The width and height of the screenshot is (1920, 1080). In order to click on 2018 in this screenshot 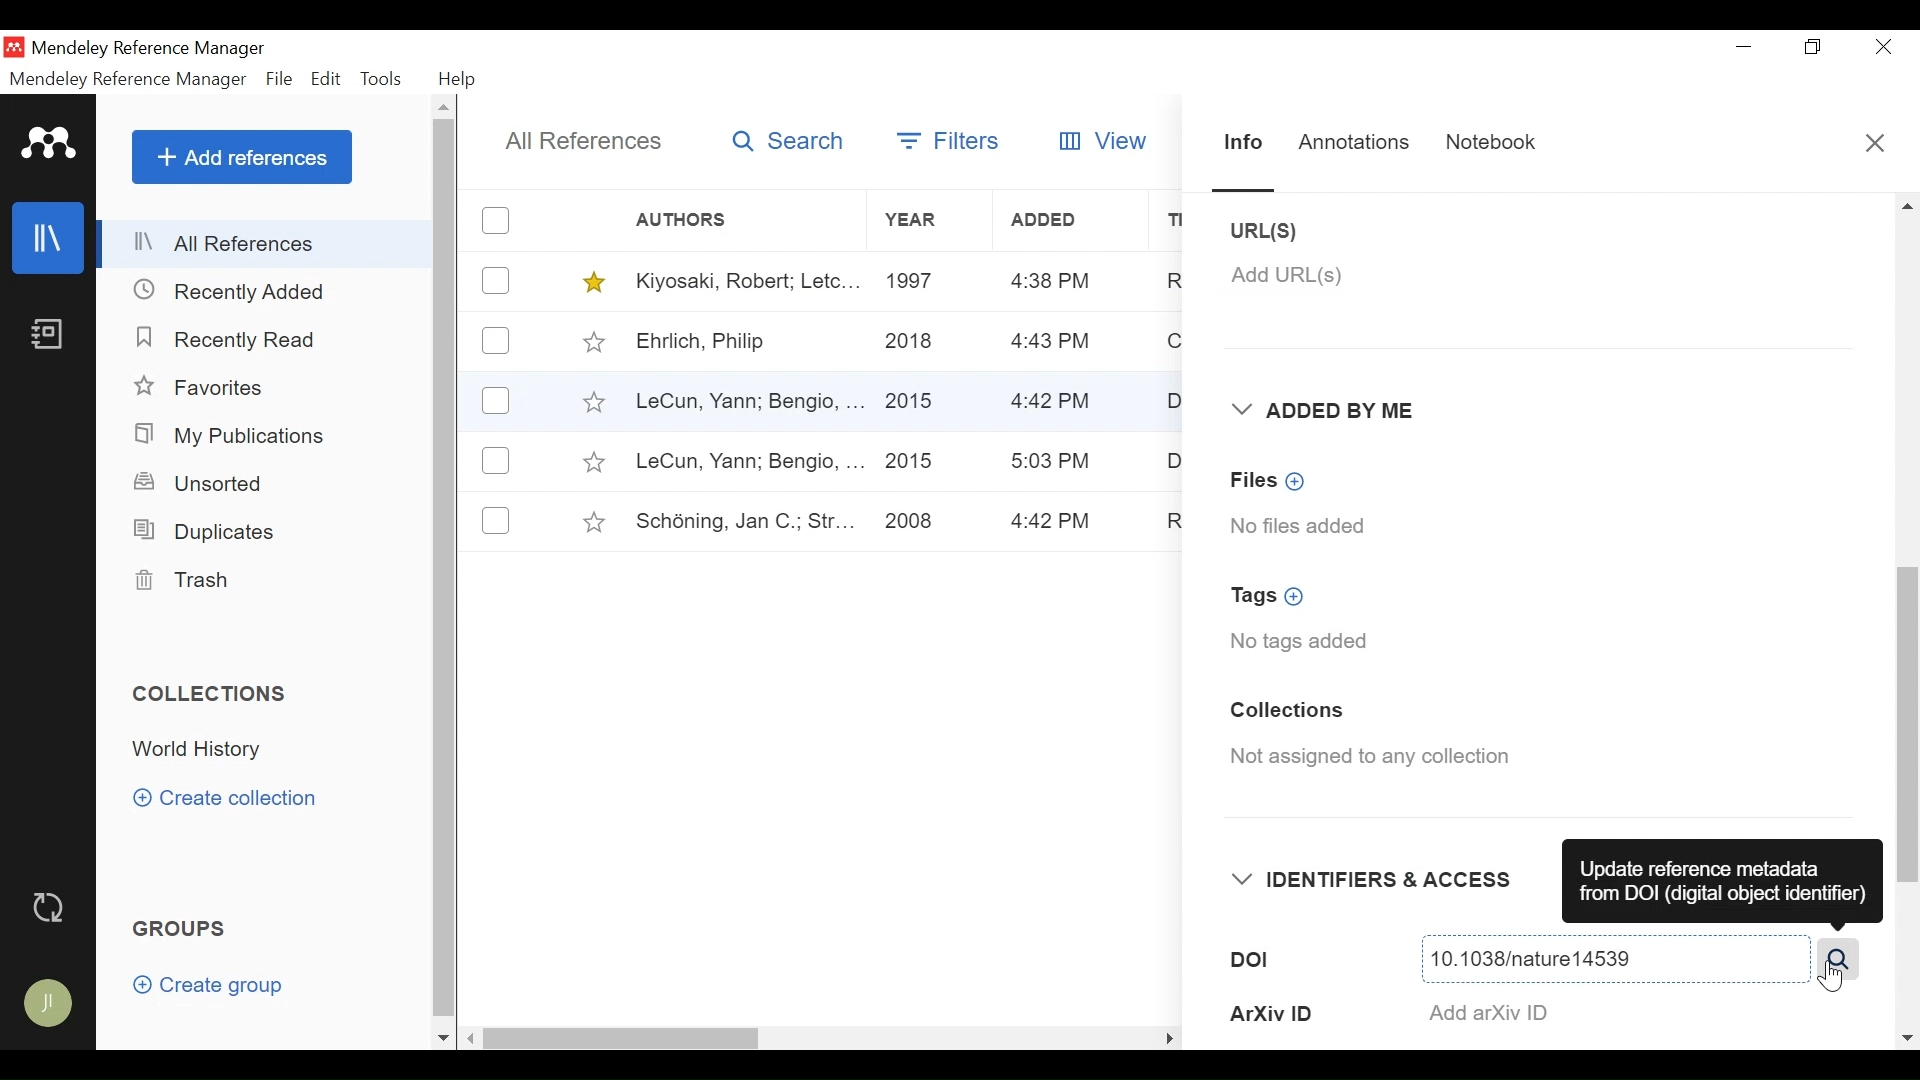, I will do `click(911, 343)`.